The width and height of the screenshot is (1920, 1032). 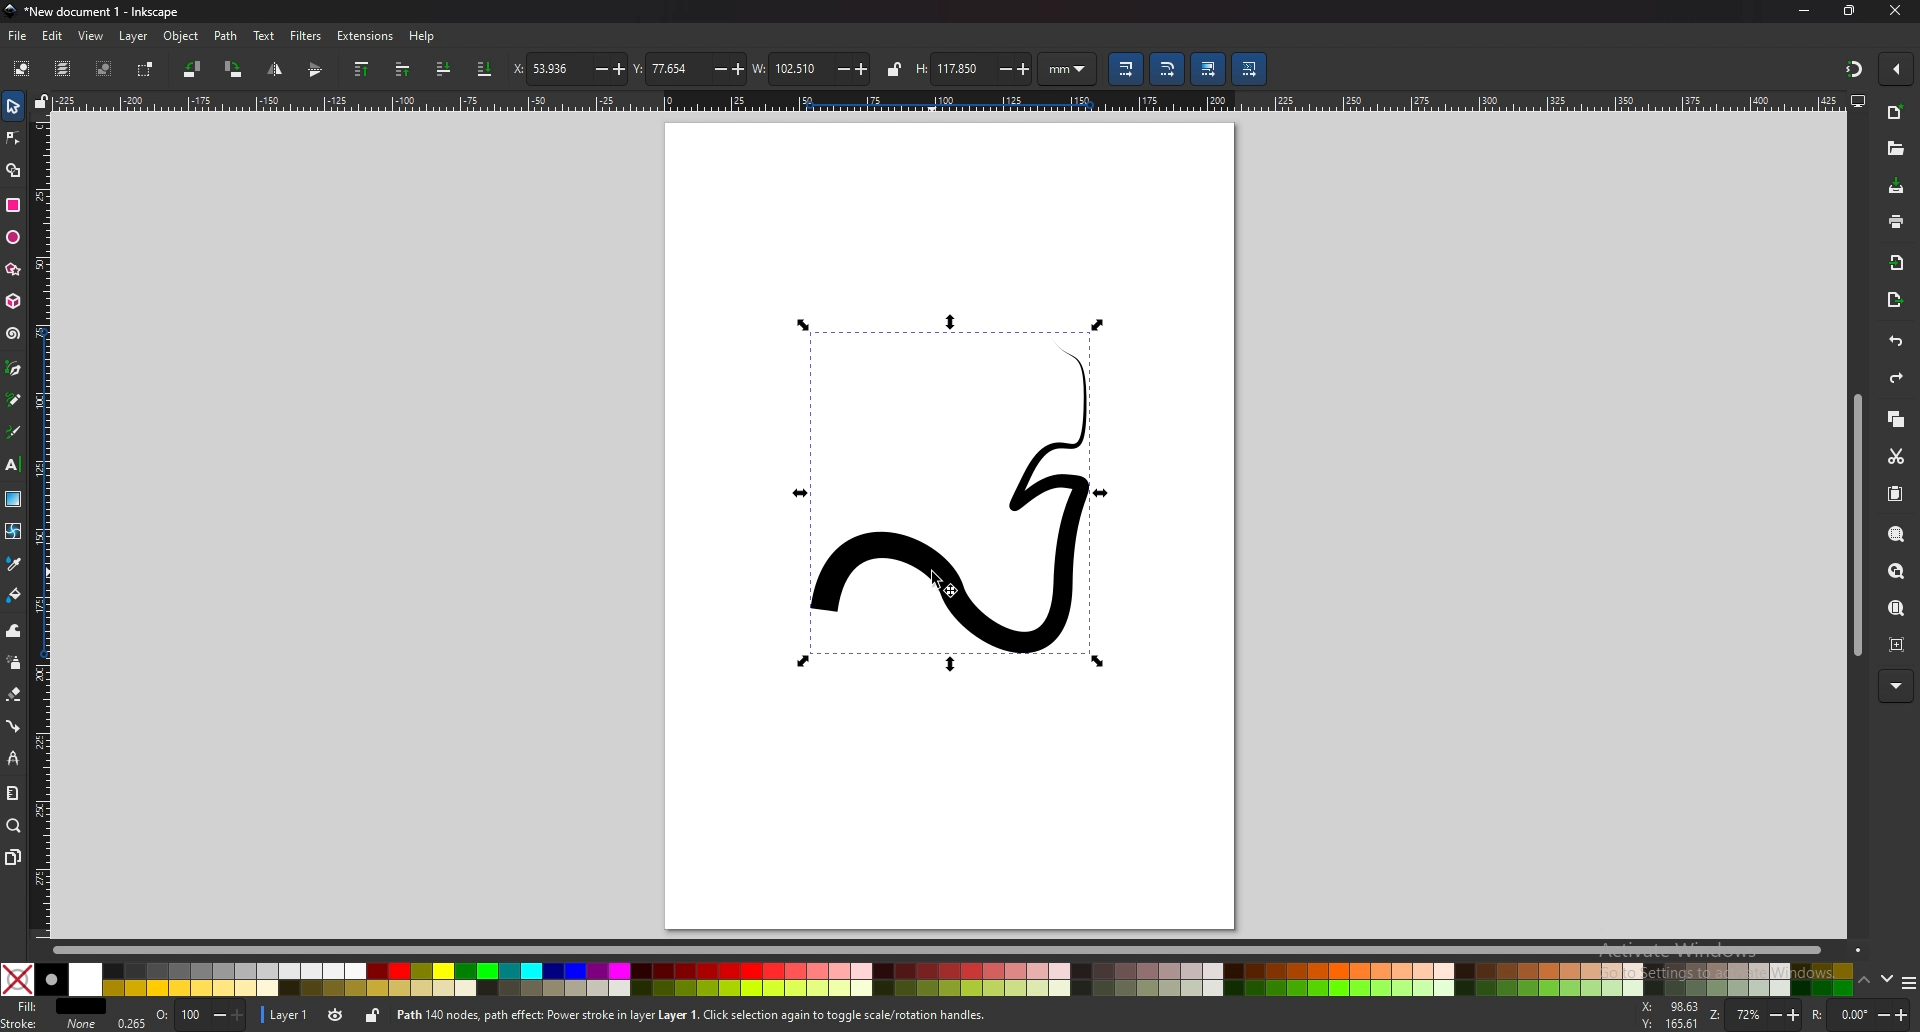 I want to click on edit, so click(x=52, y=36).